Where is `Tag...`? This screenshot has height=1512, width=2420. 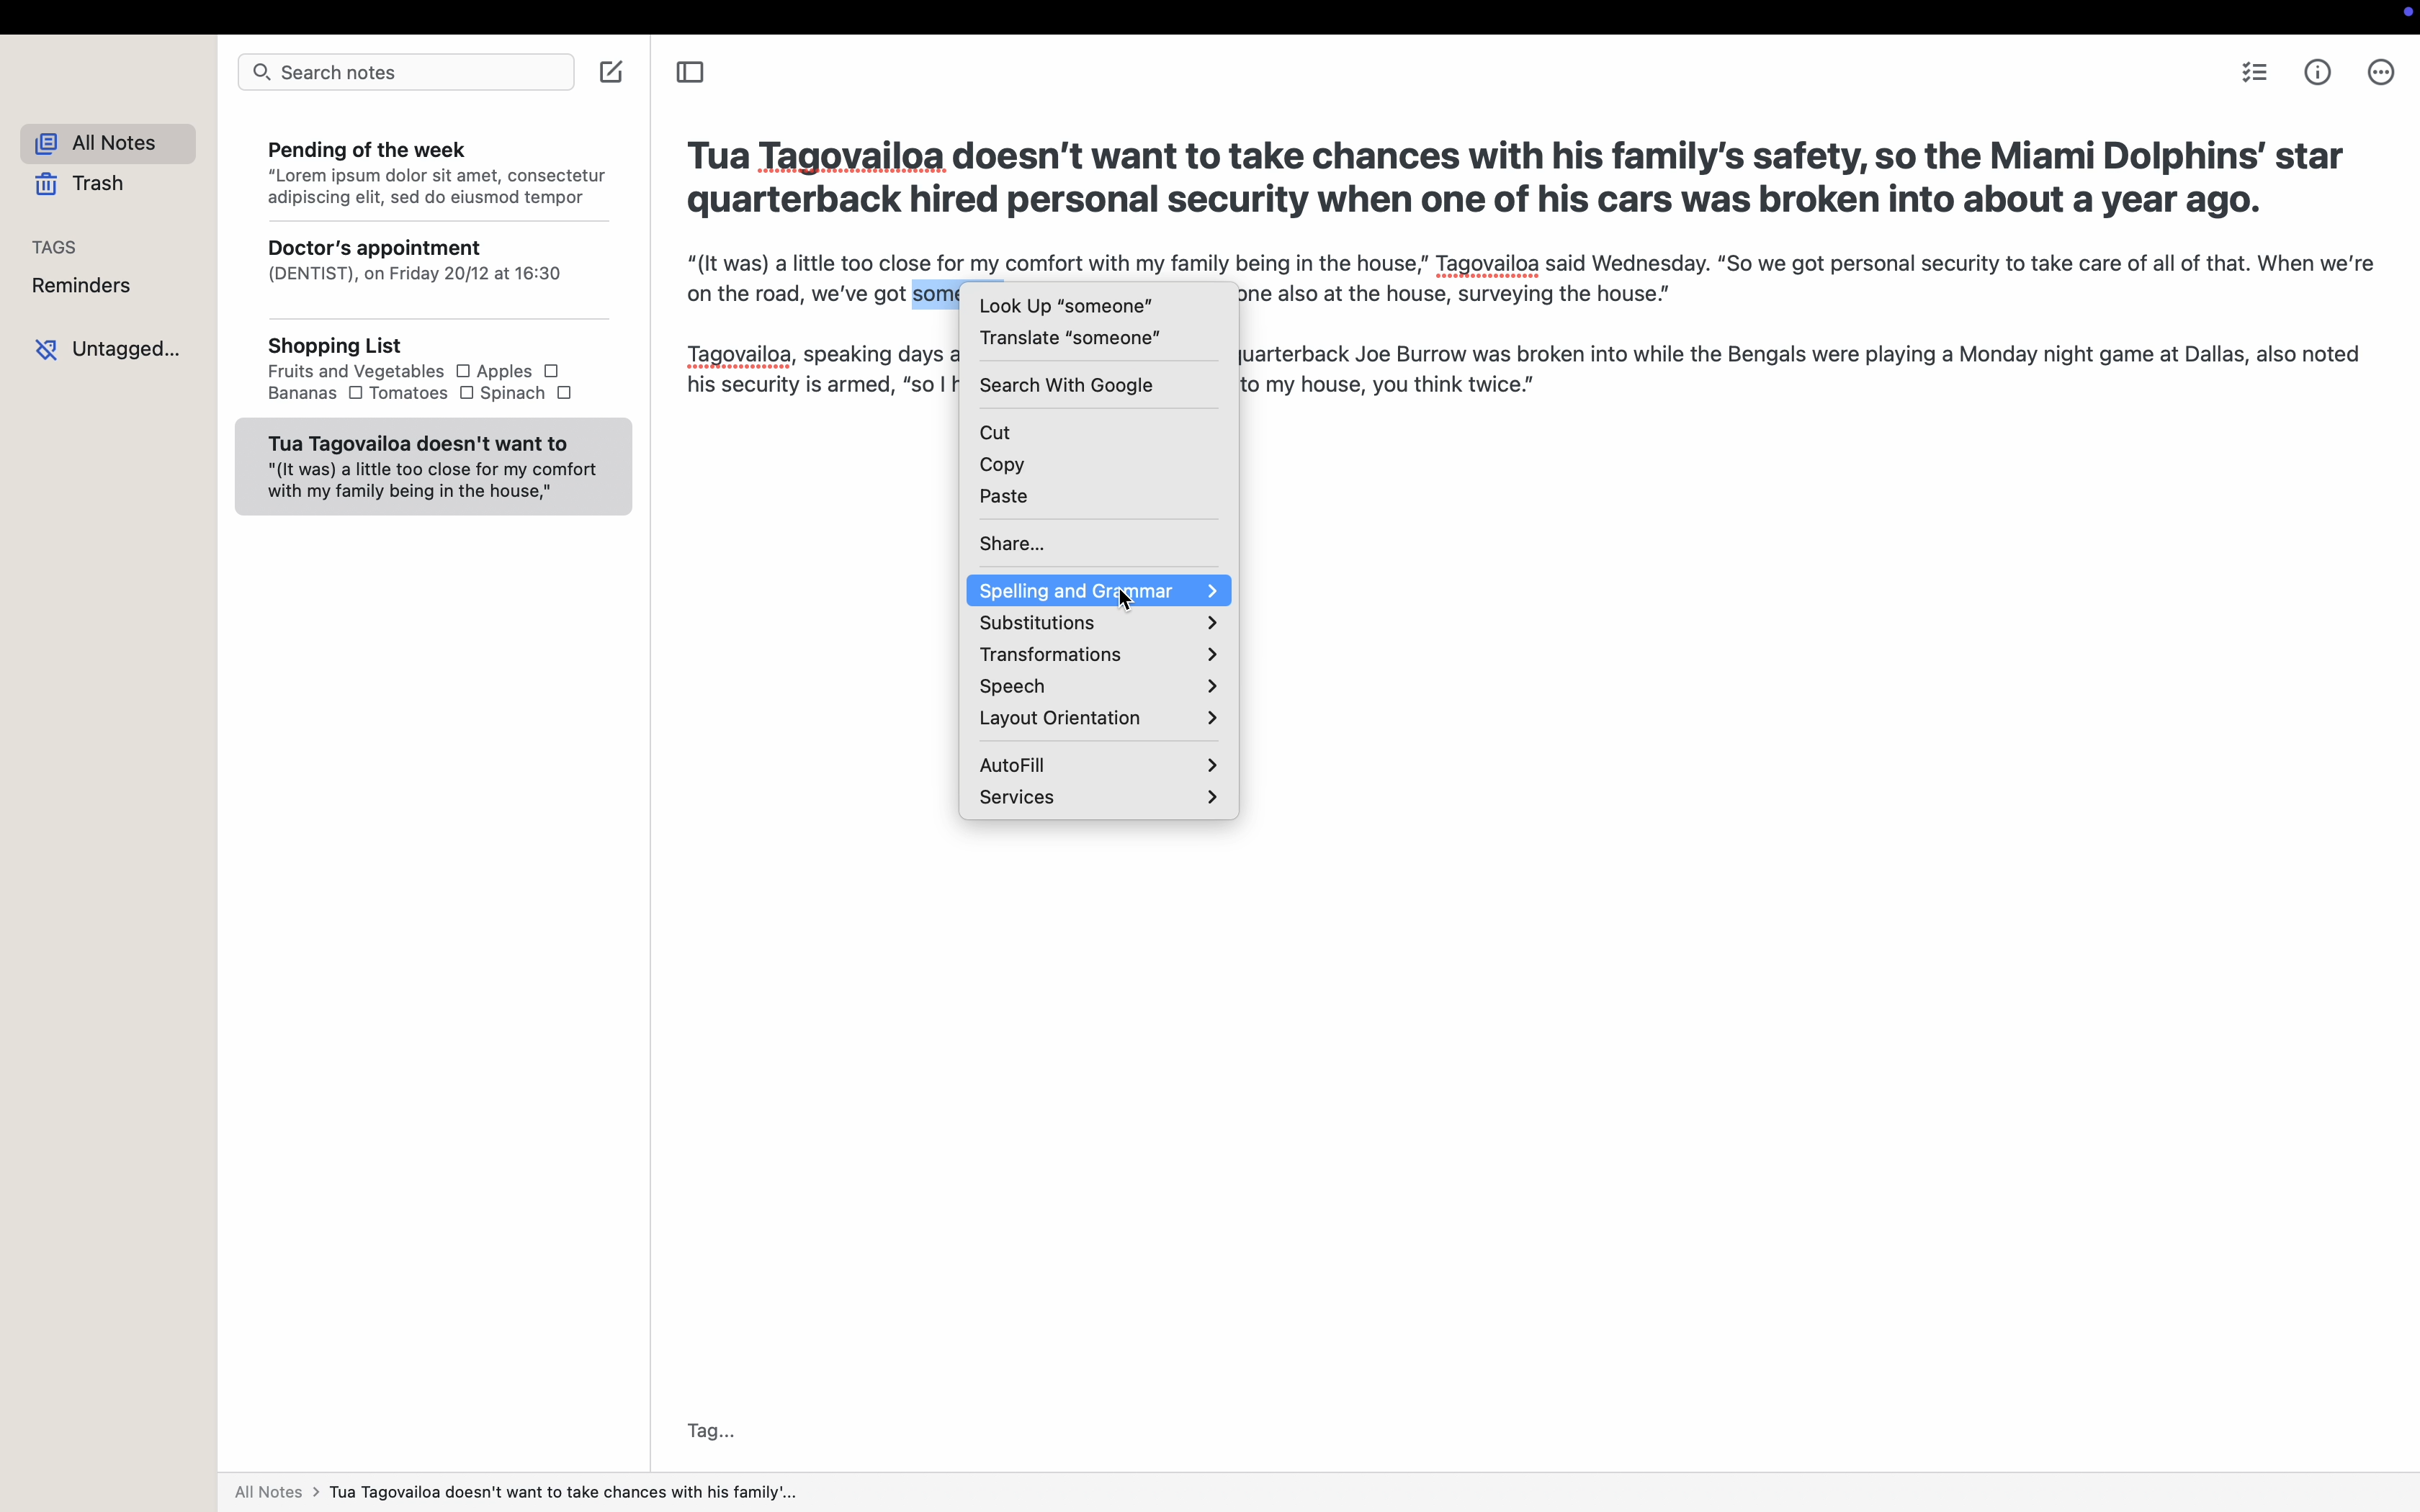
Tag... is located at coordinates (707, 1432).